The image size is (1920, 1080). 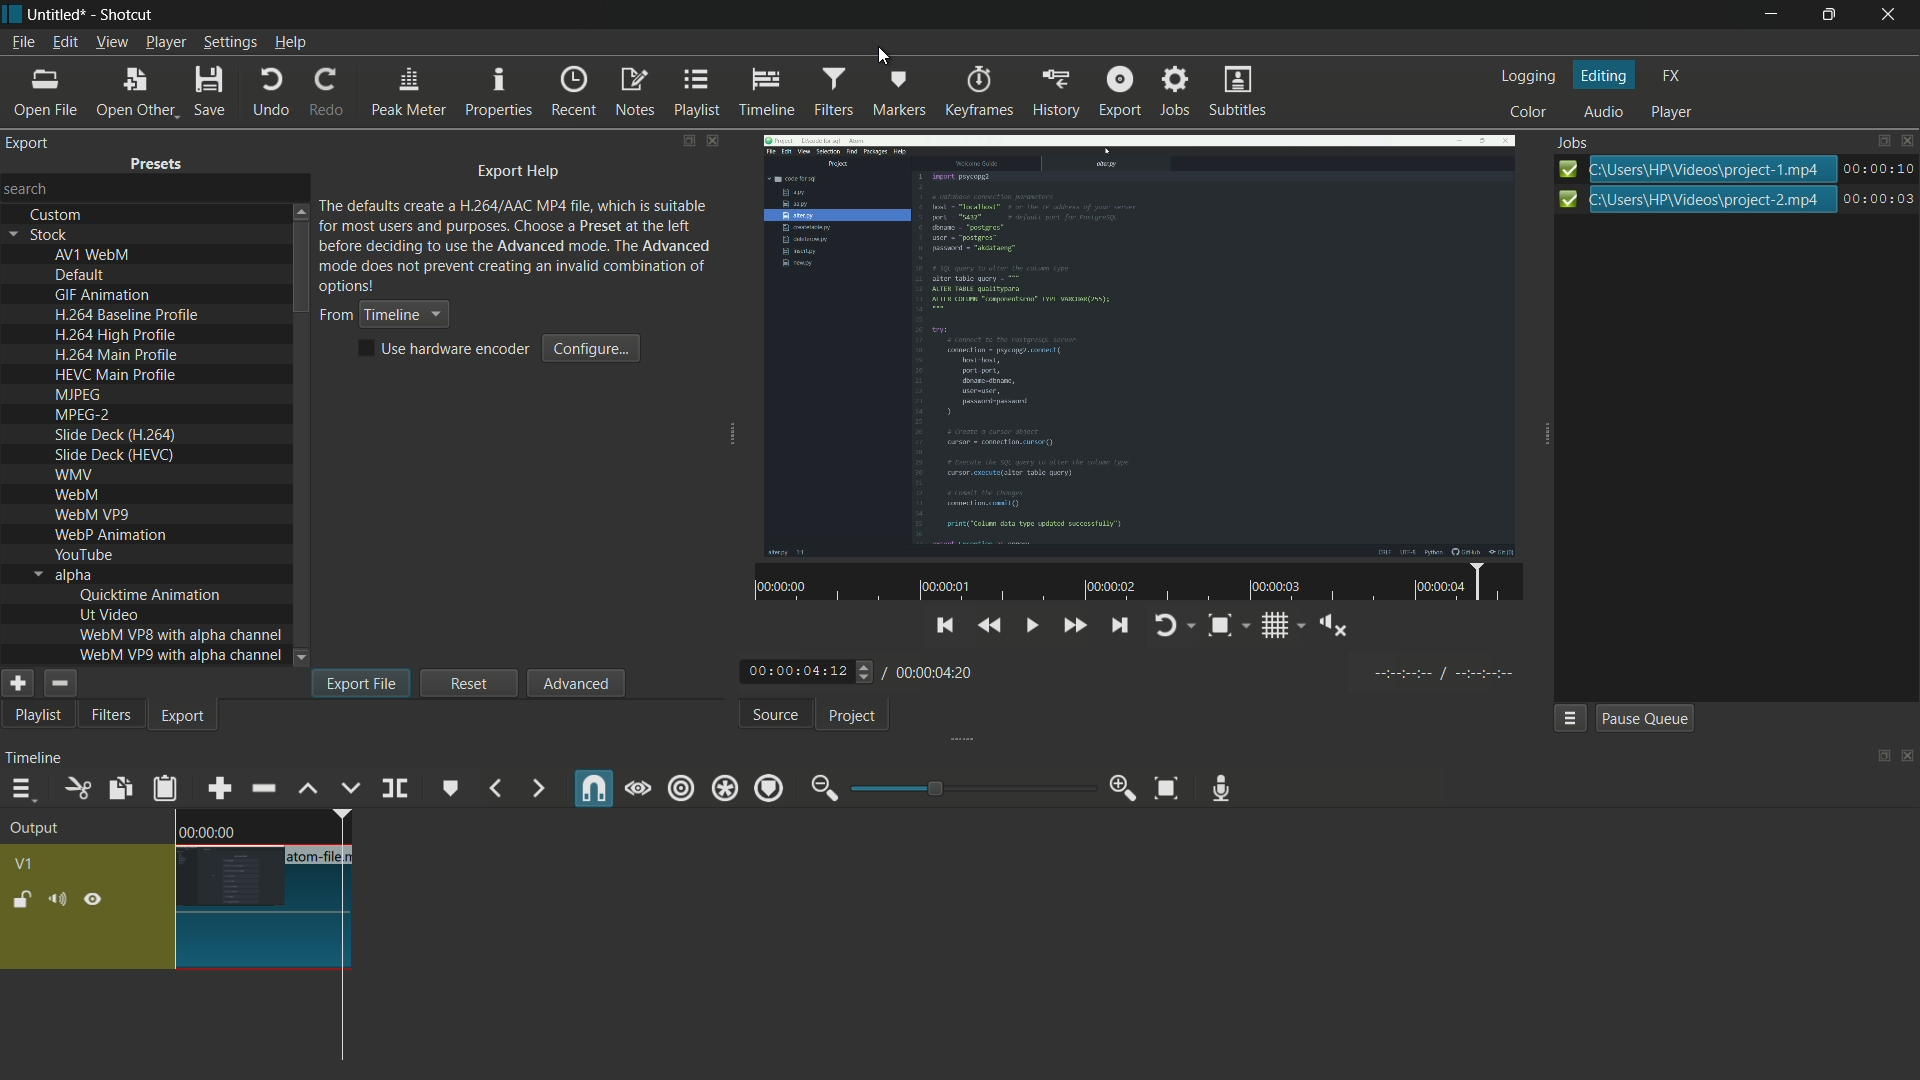 I want to click on j, so click(x=1574, y=144).